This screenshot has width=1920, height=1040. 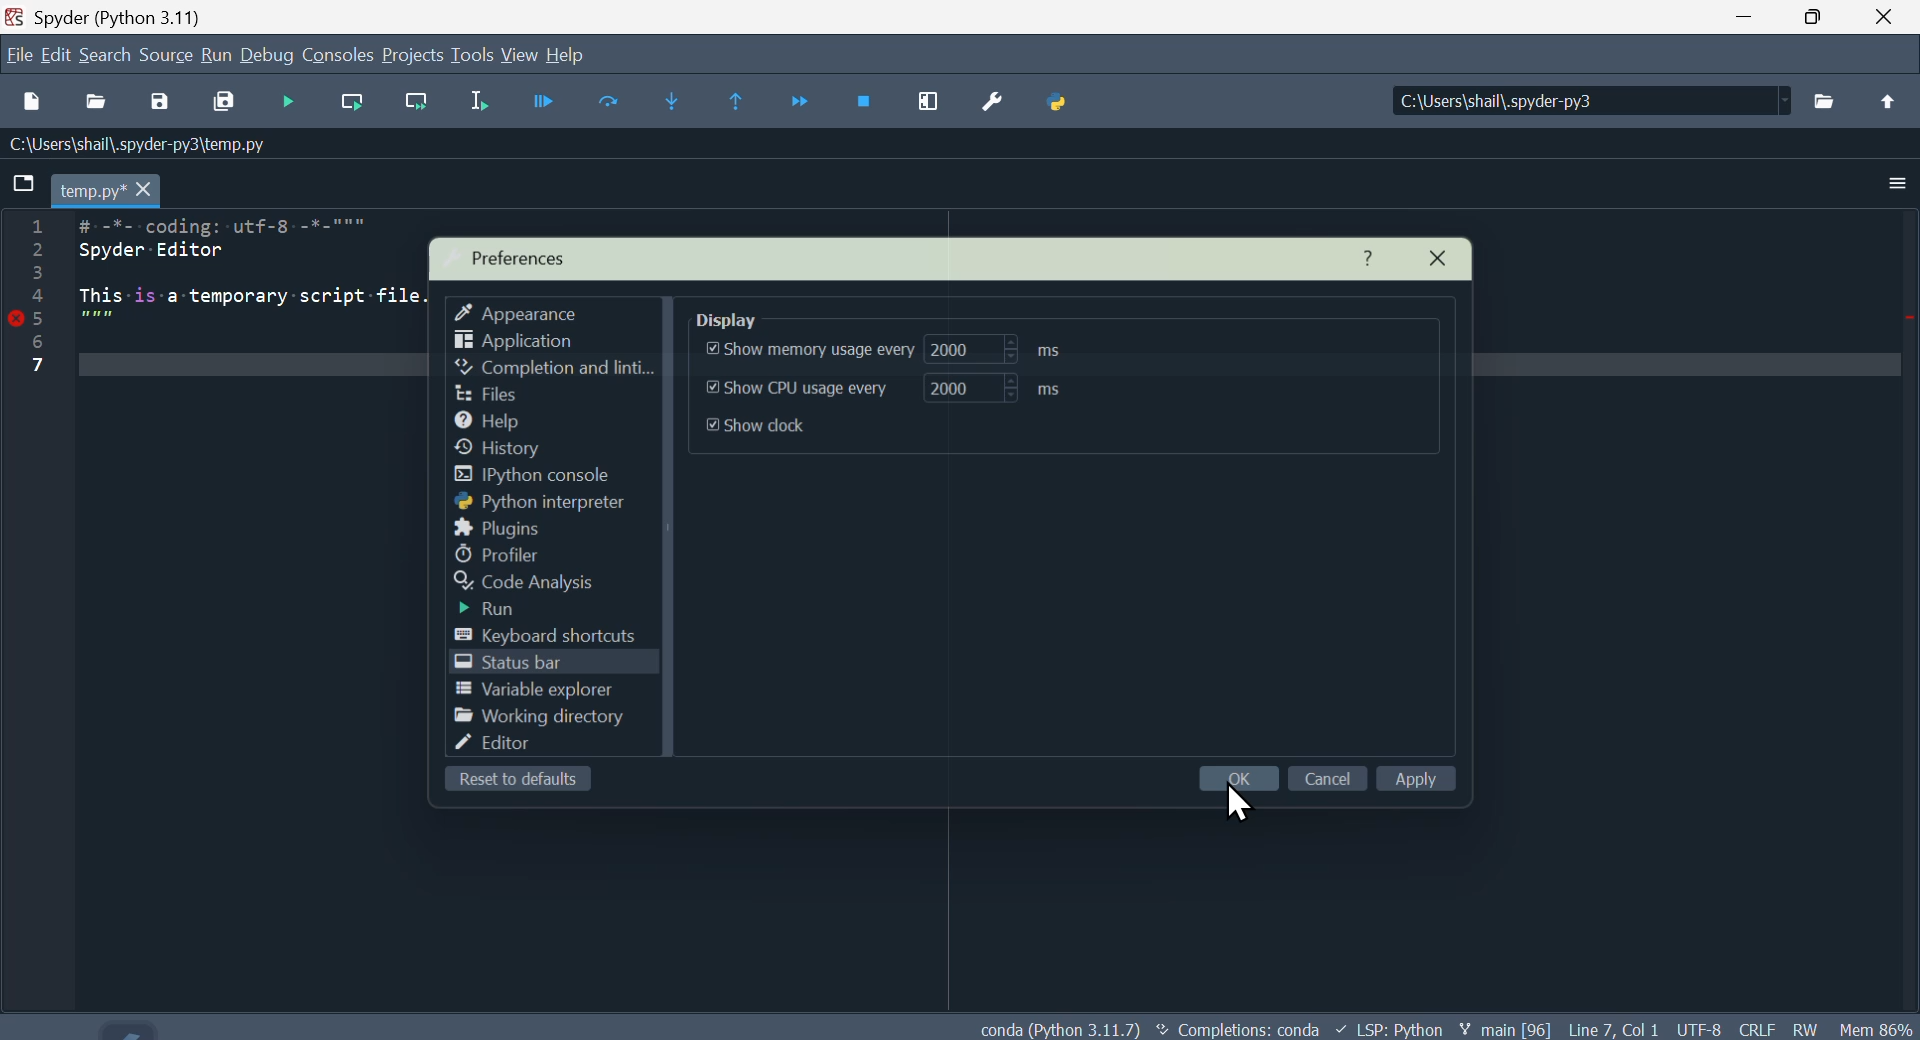 I want to click on Reset to default, so click(x=513, y=782).